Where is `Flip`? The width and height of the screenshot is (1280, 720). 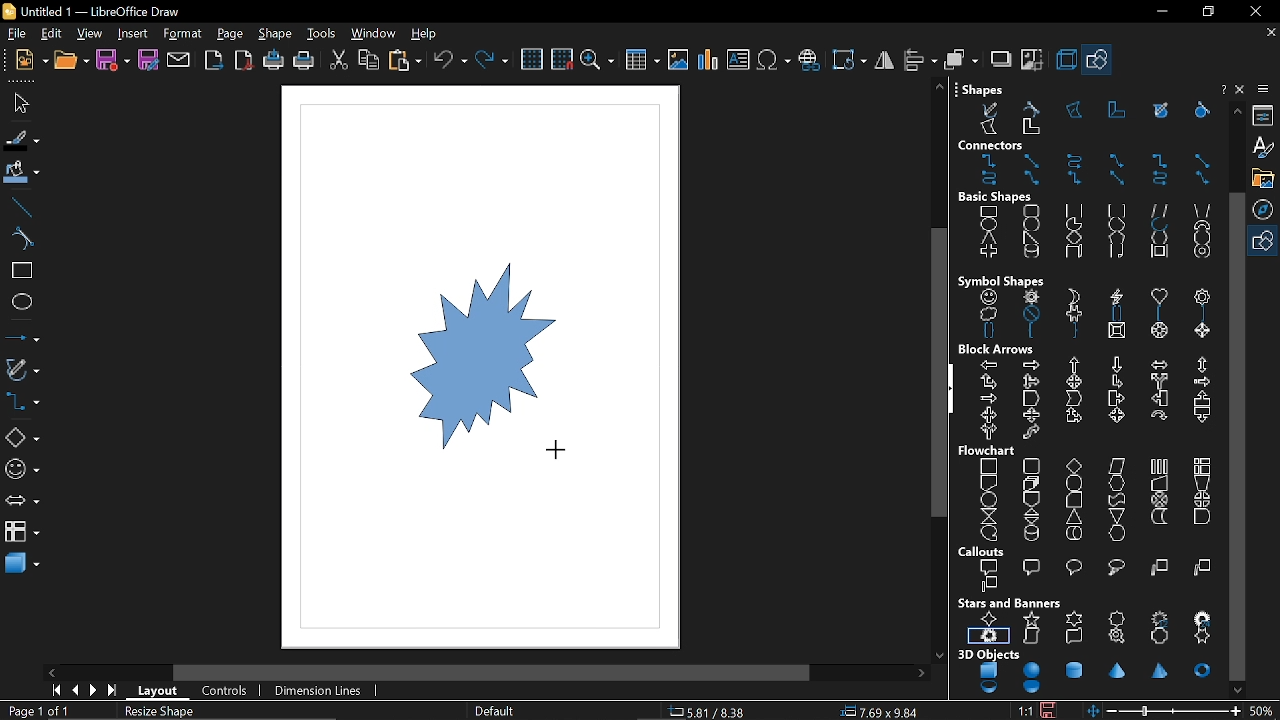 Flip is located at coordinates (883, 61).